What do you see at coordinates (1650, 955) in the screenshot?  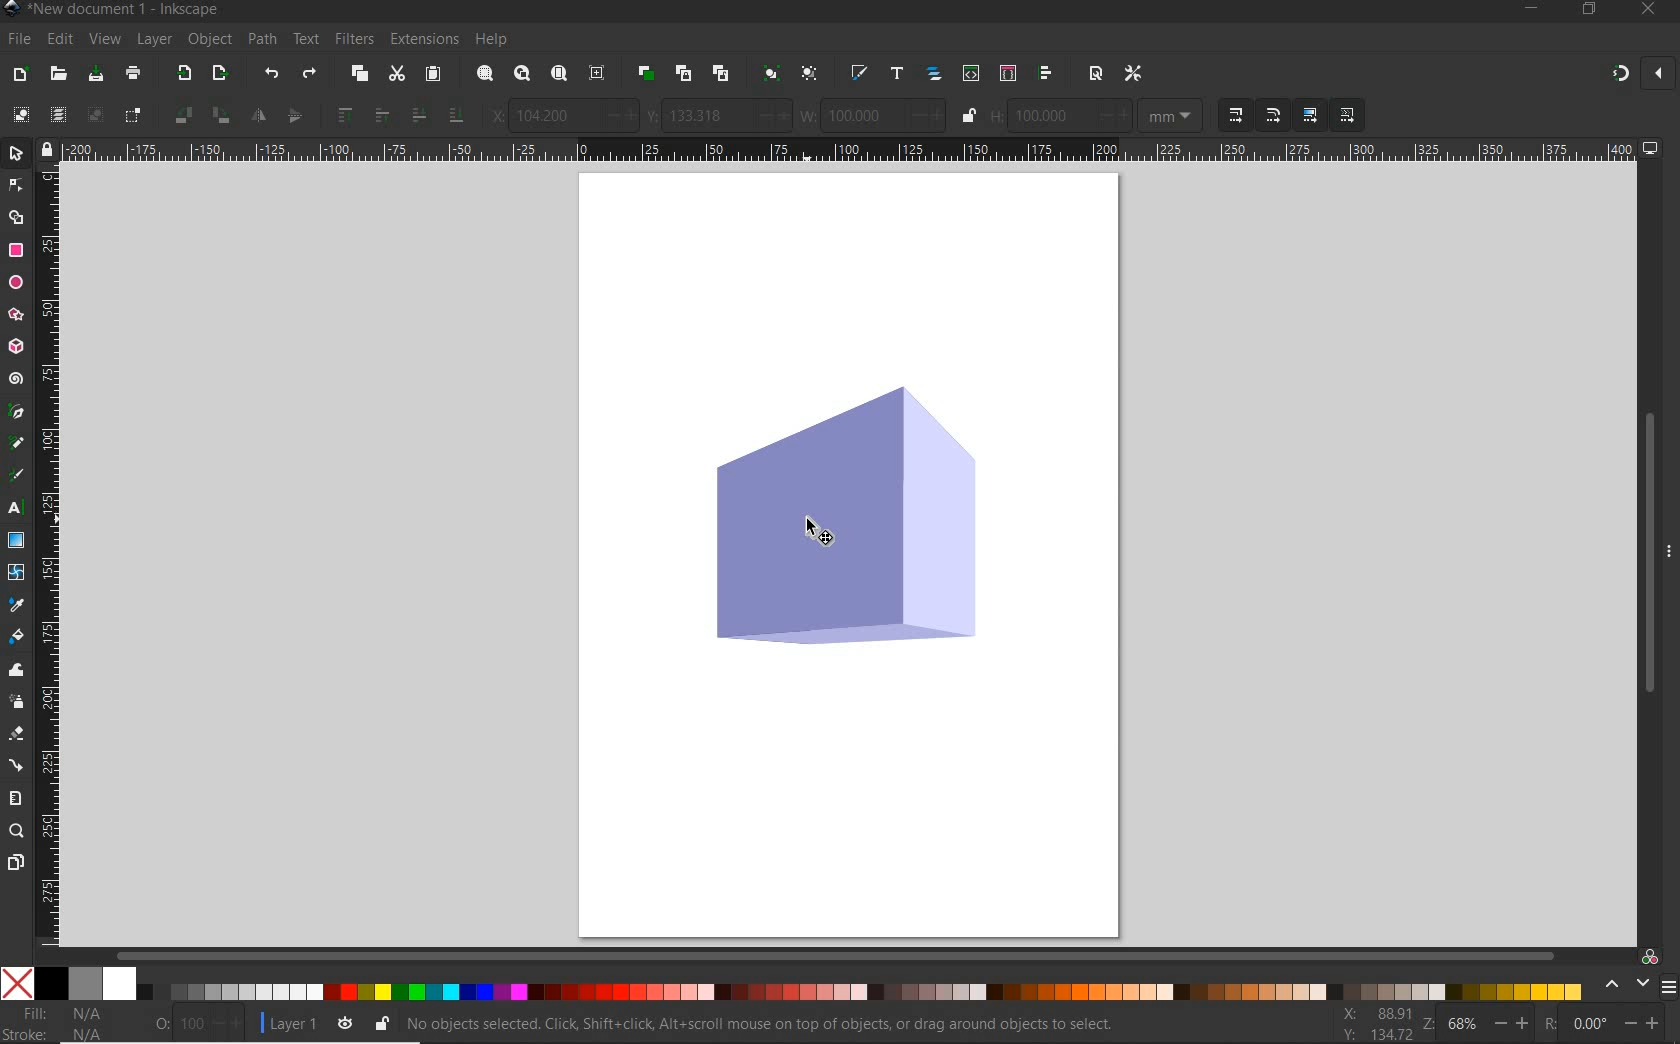 I see `COLOR MANAGED CODE` at bounding box center [1650, 955].